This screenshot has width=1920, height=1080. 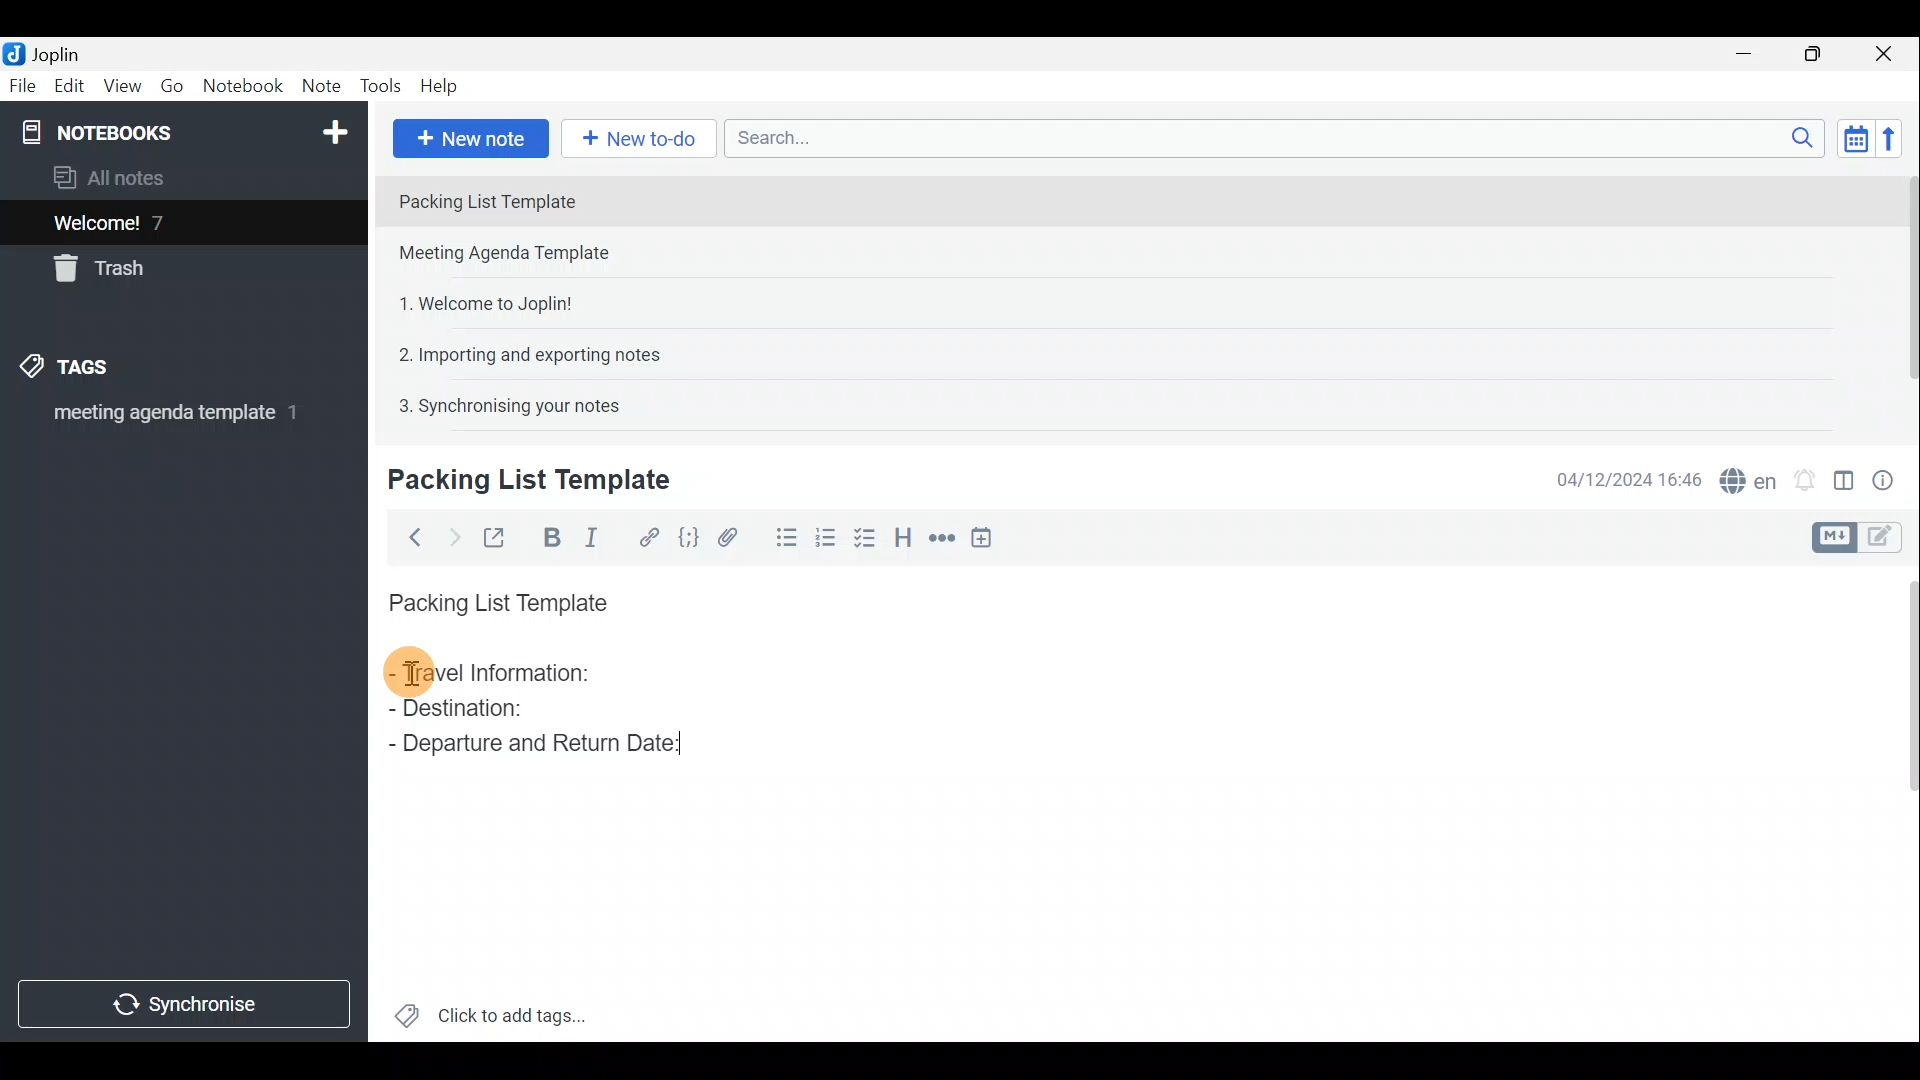 I want to click on Checkbox, so click(x=871, y=543).